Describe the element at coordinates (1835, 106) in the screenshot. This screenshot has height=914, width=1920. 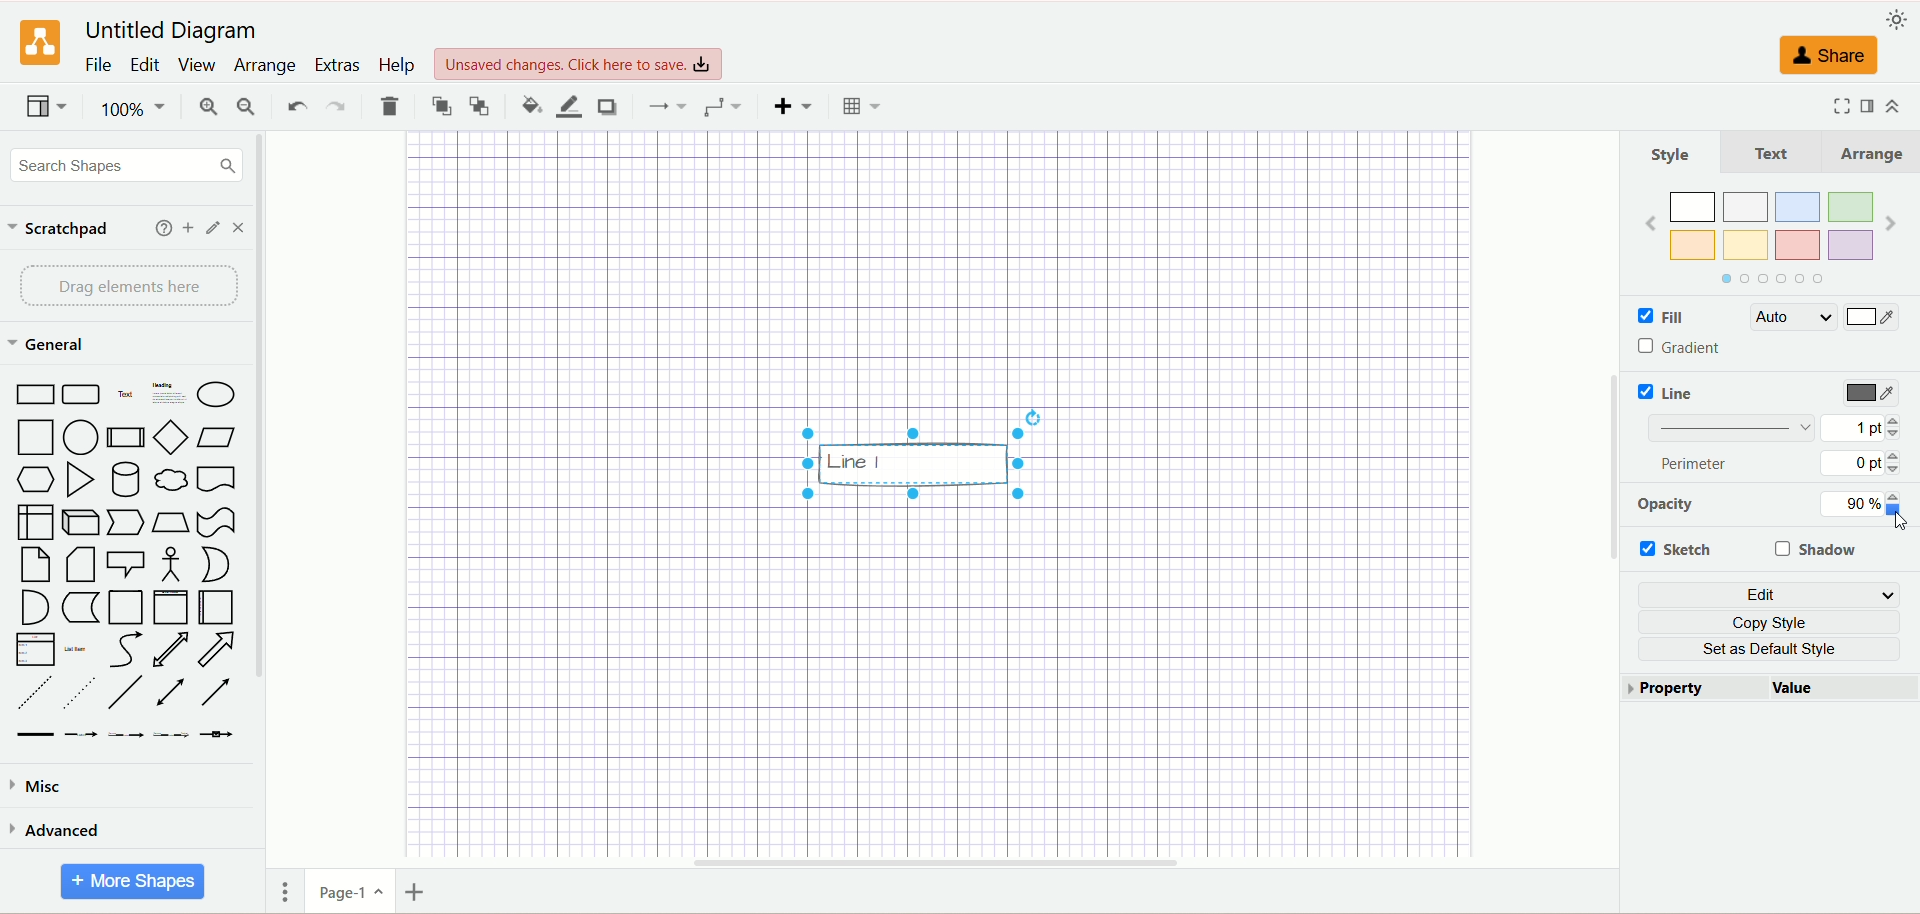
I see `fullscreen` at that location.